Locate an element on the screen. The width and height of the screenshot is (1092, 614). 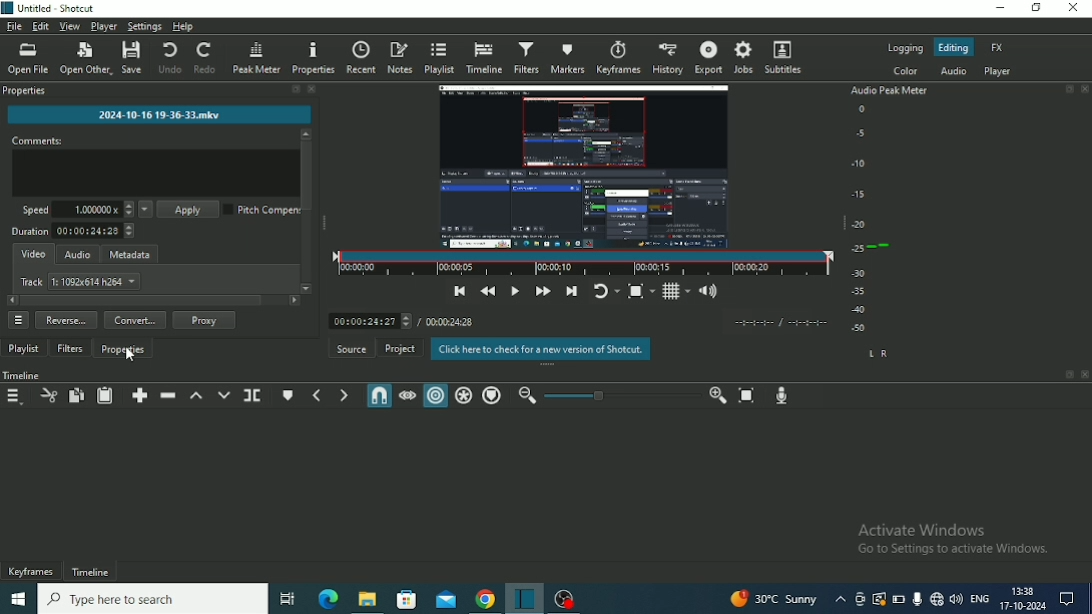
Convert is located at coordinates (134, 320).